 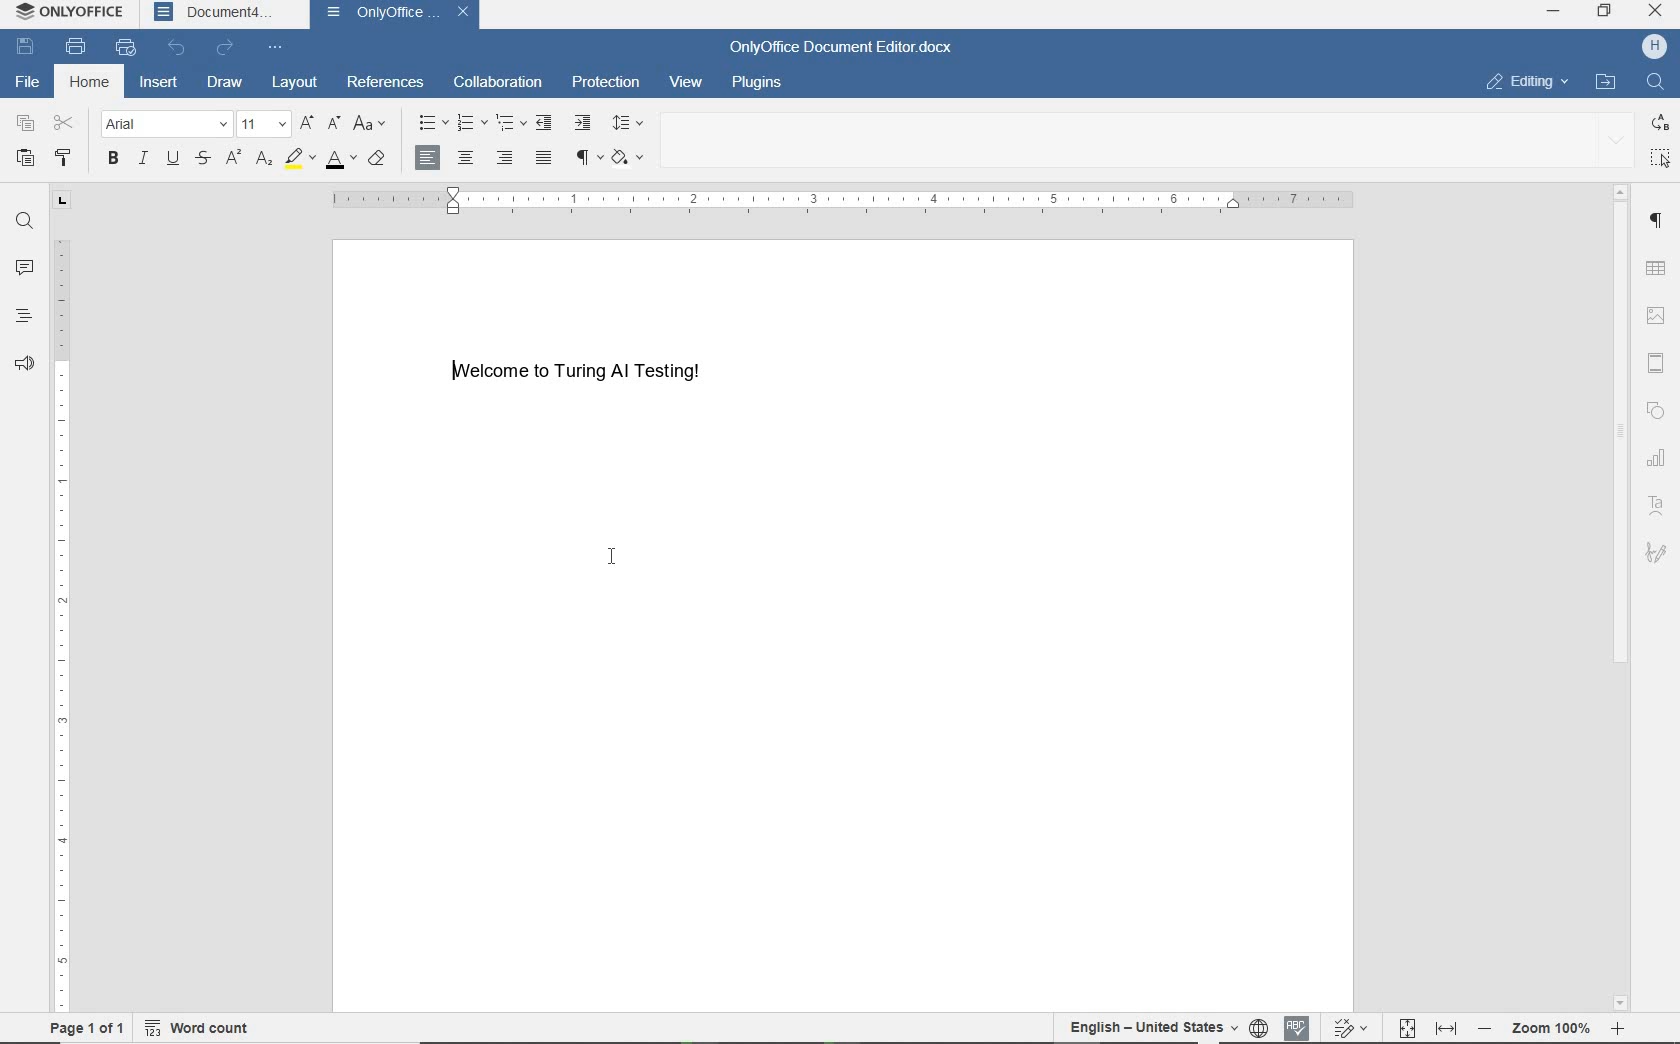 I want to click on search, so click(x=24, y=224).